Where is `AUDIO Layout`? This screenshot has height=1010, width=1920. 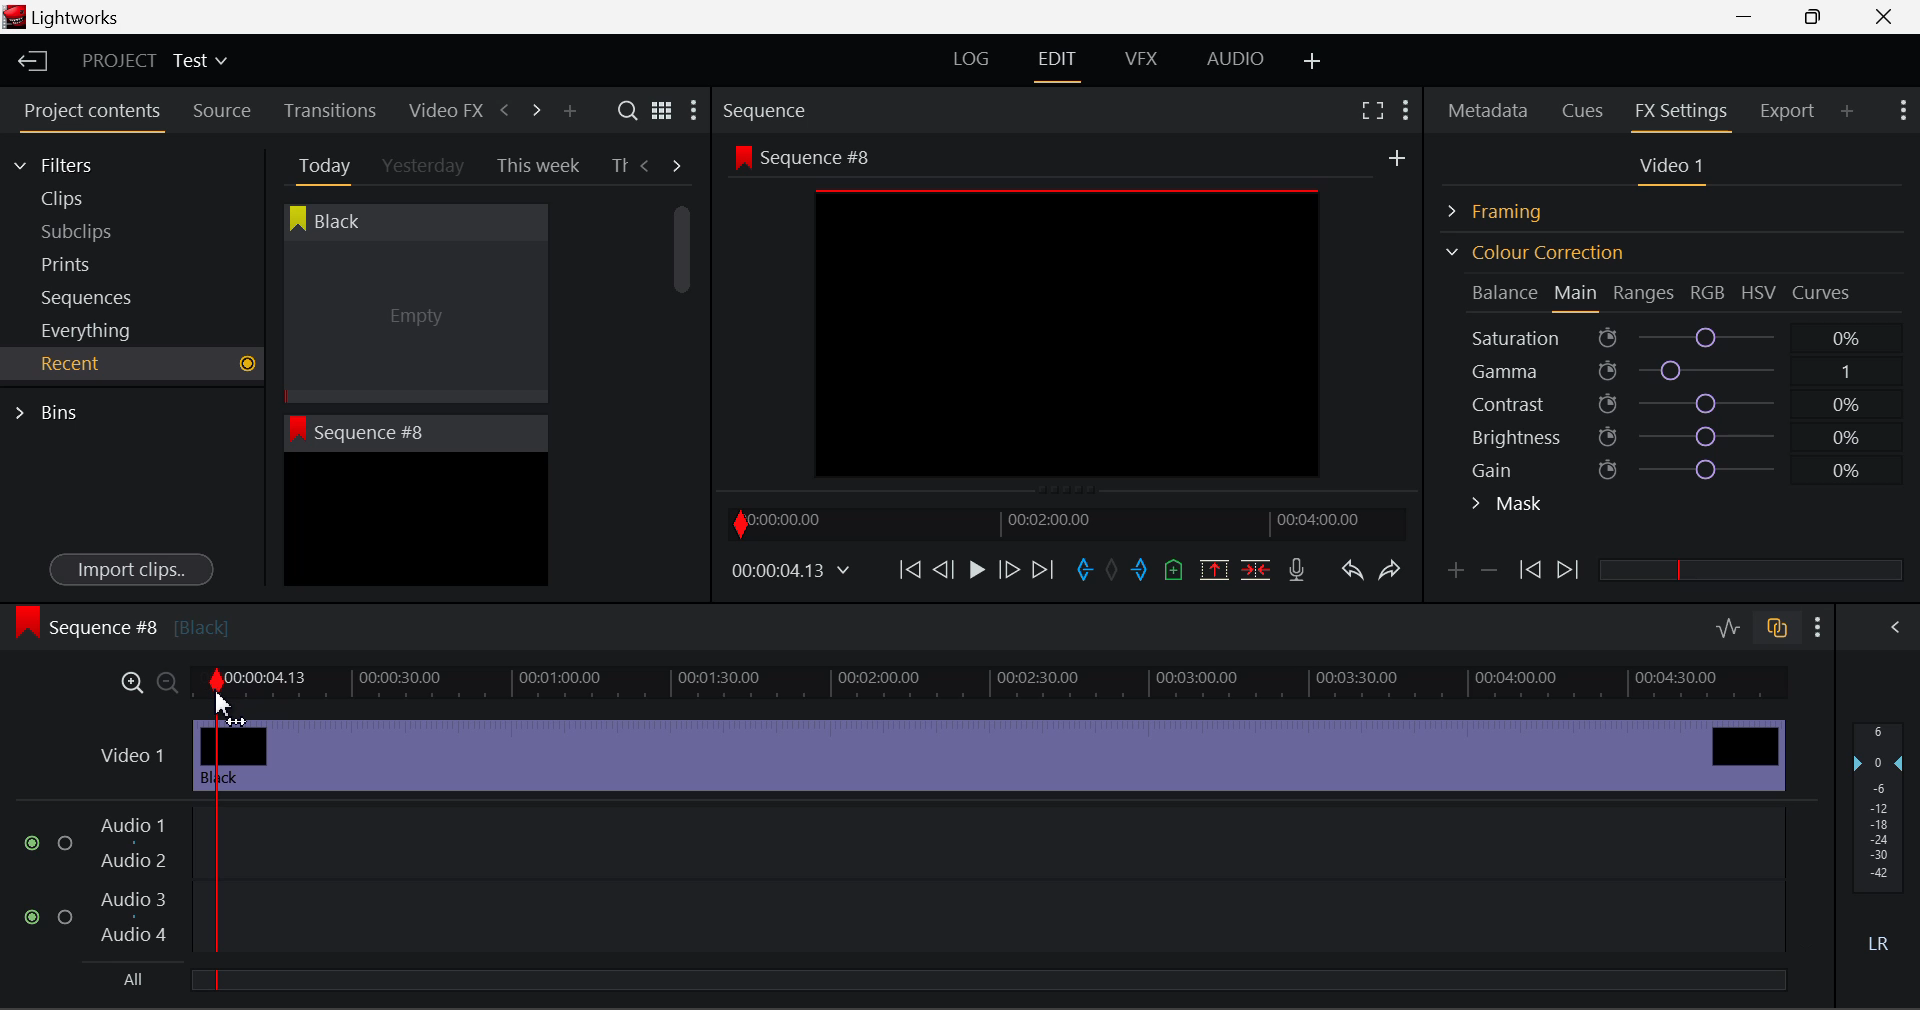 AUDIO Layout is located at coordinates (1234, 58).